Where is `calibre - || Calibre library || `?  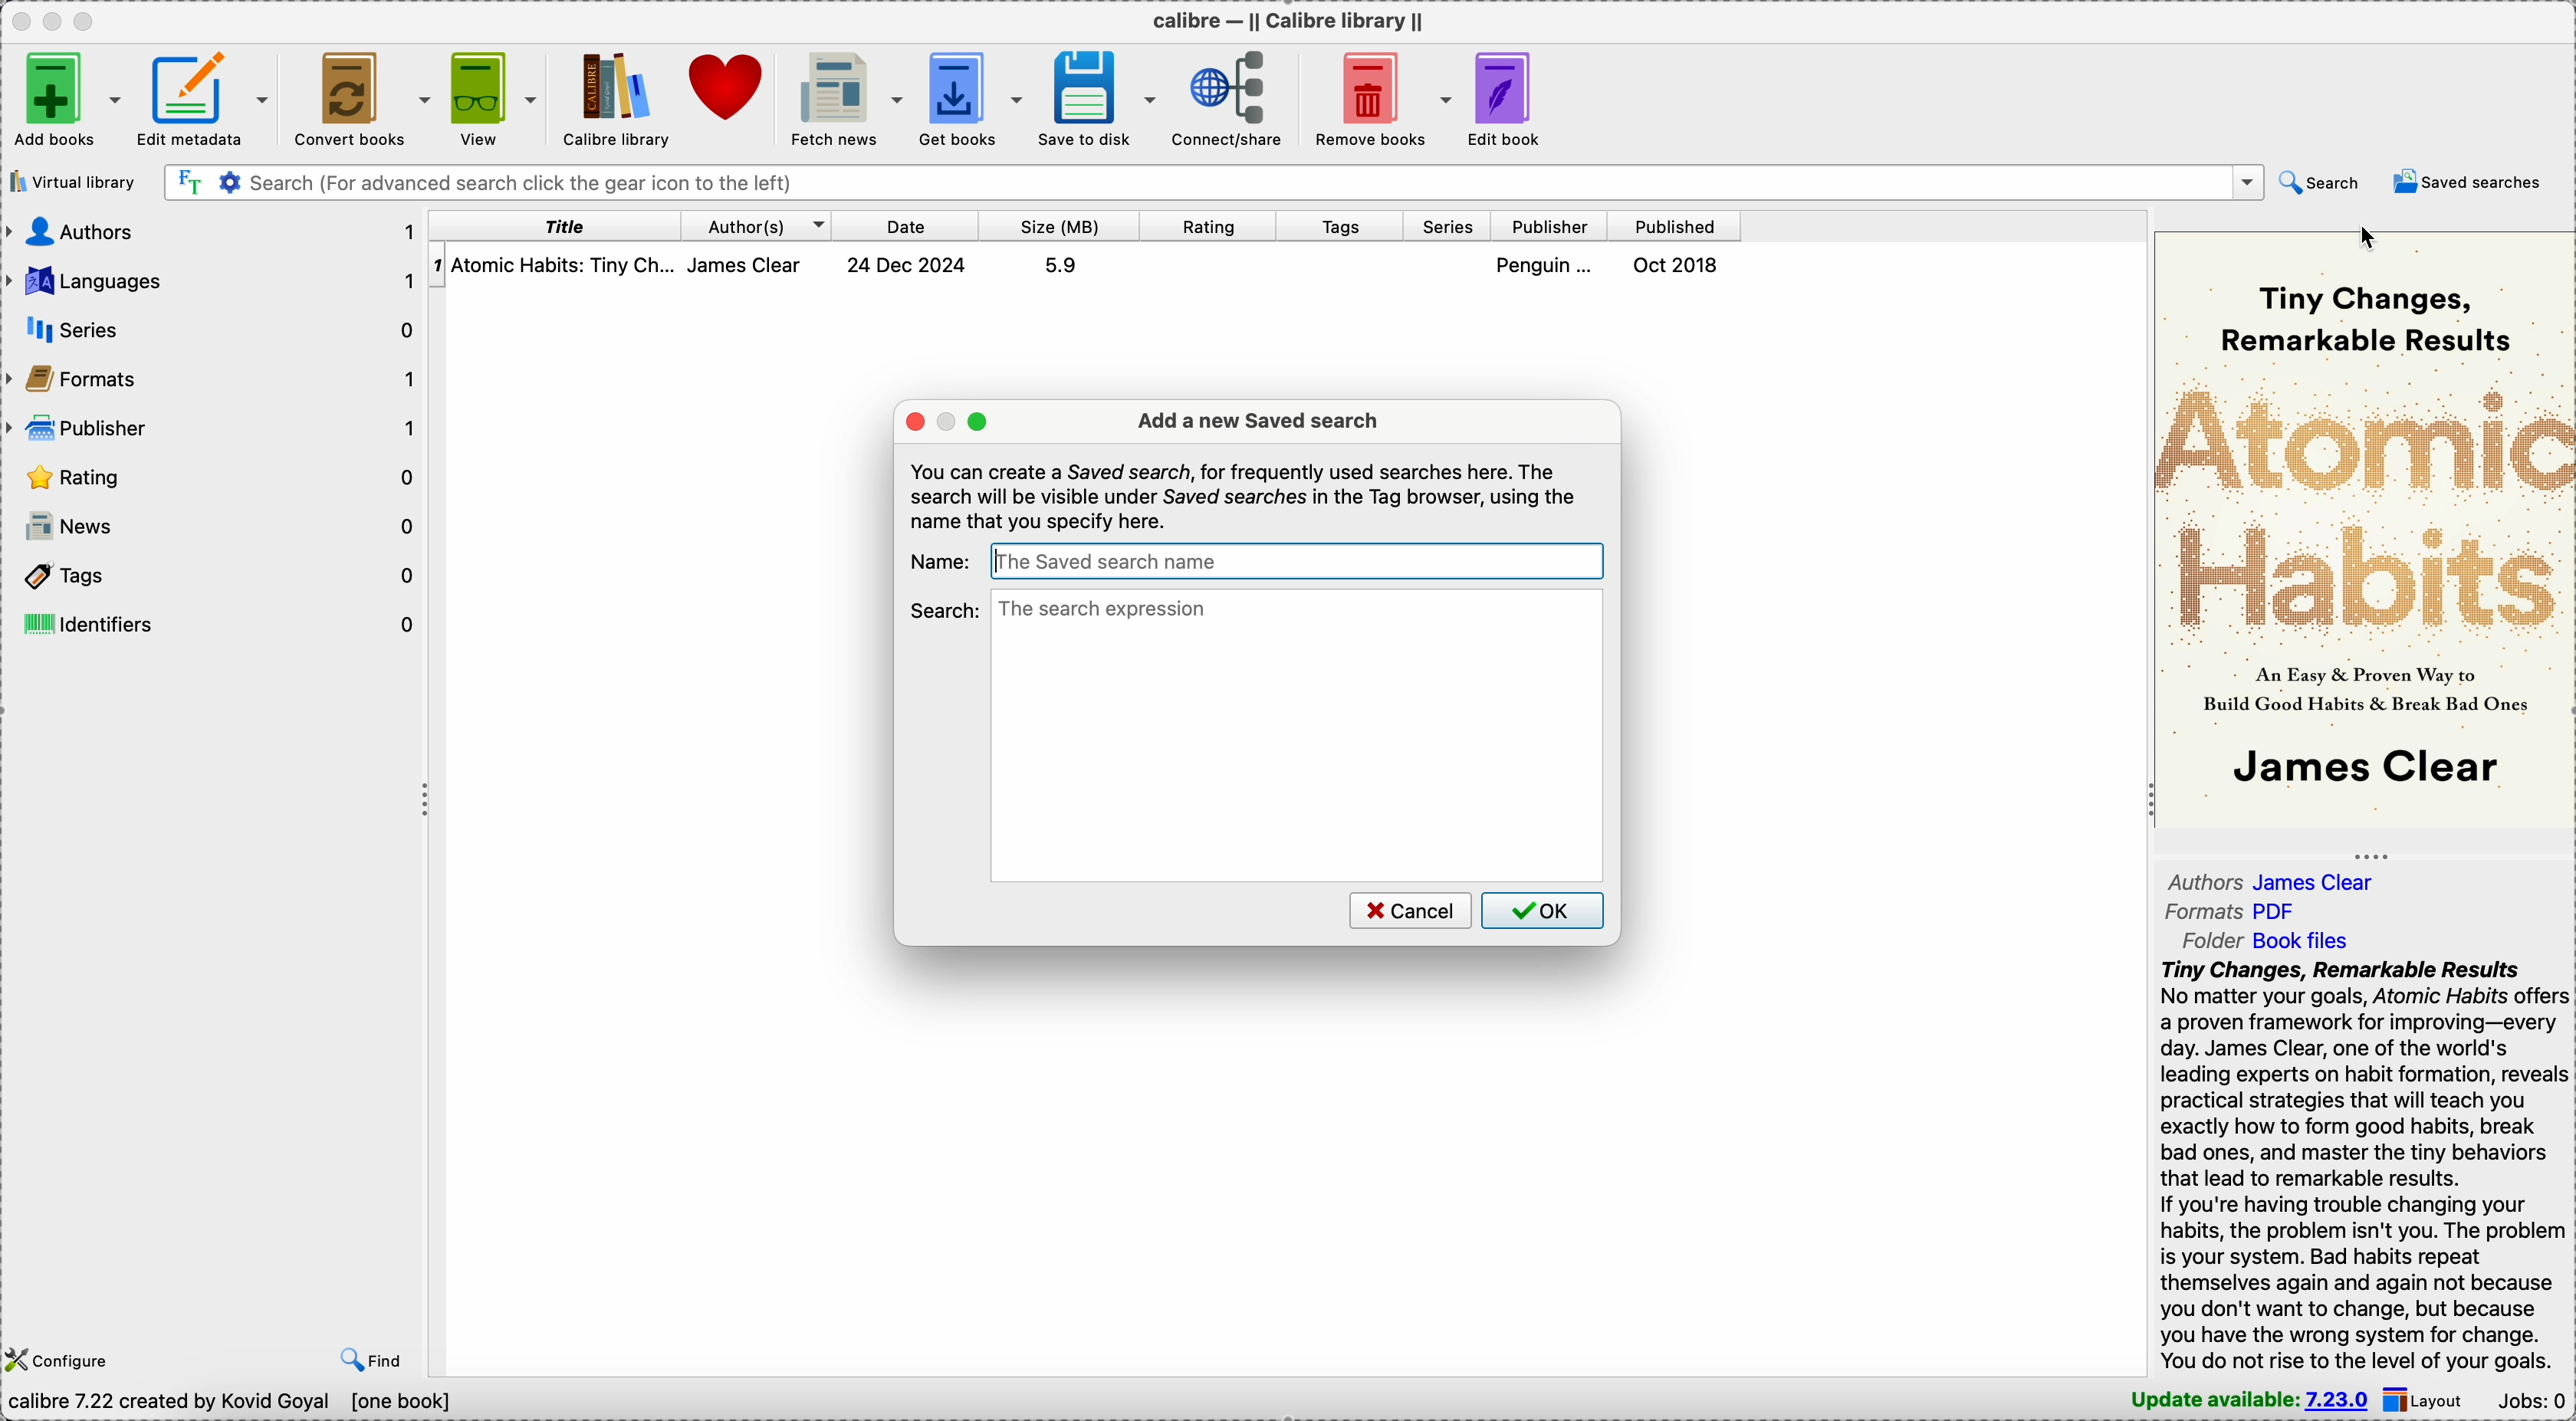
calibre - || Calibre library ||  is located at coordinates (1285, 20).